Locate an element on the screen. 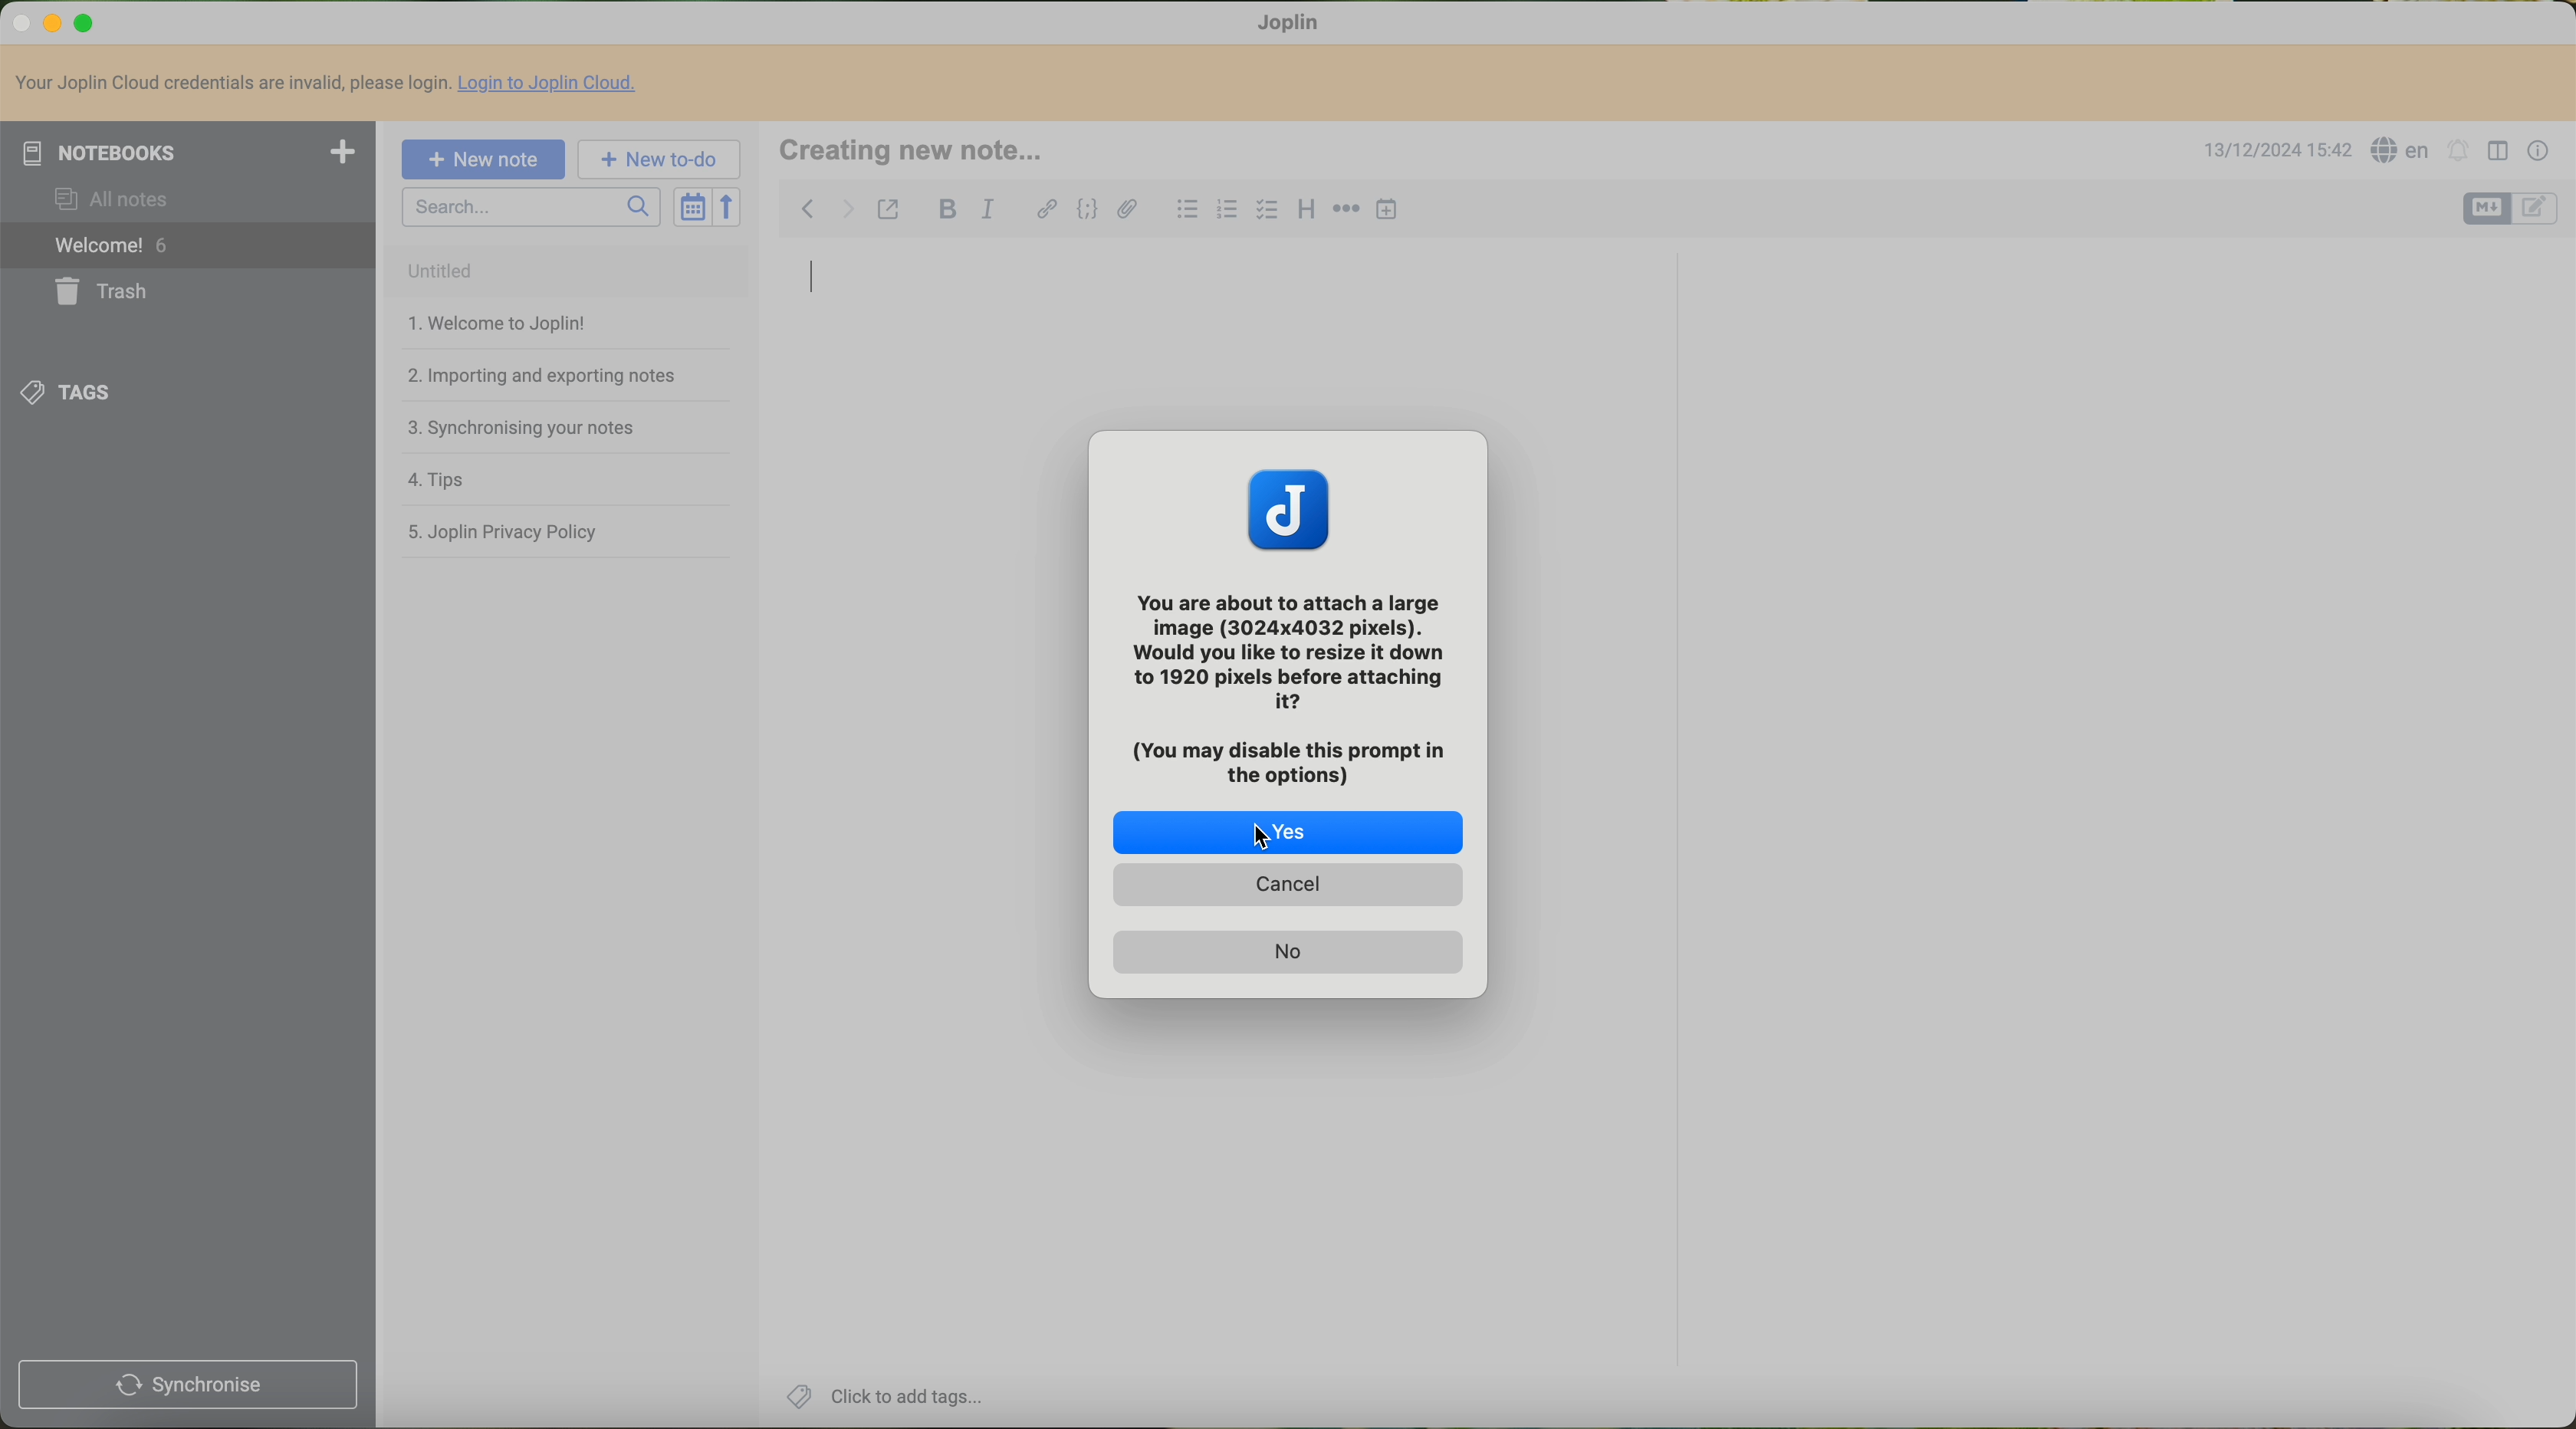 Image resolution: width=2576 pixels, height=1429 pixels. bold is located at coordinates (948, 210).